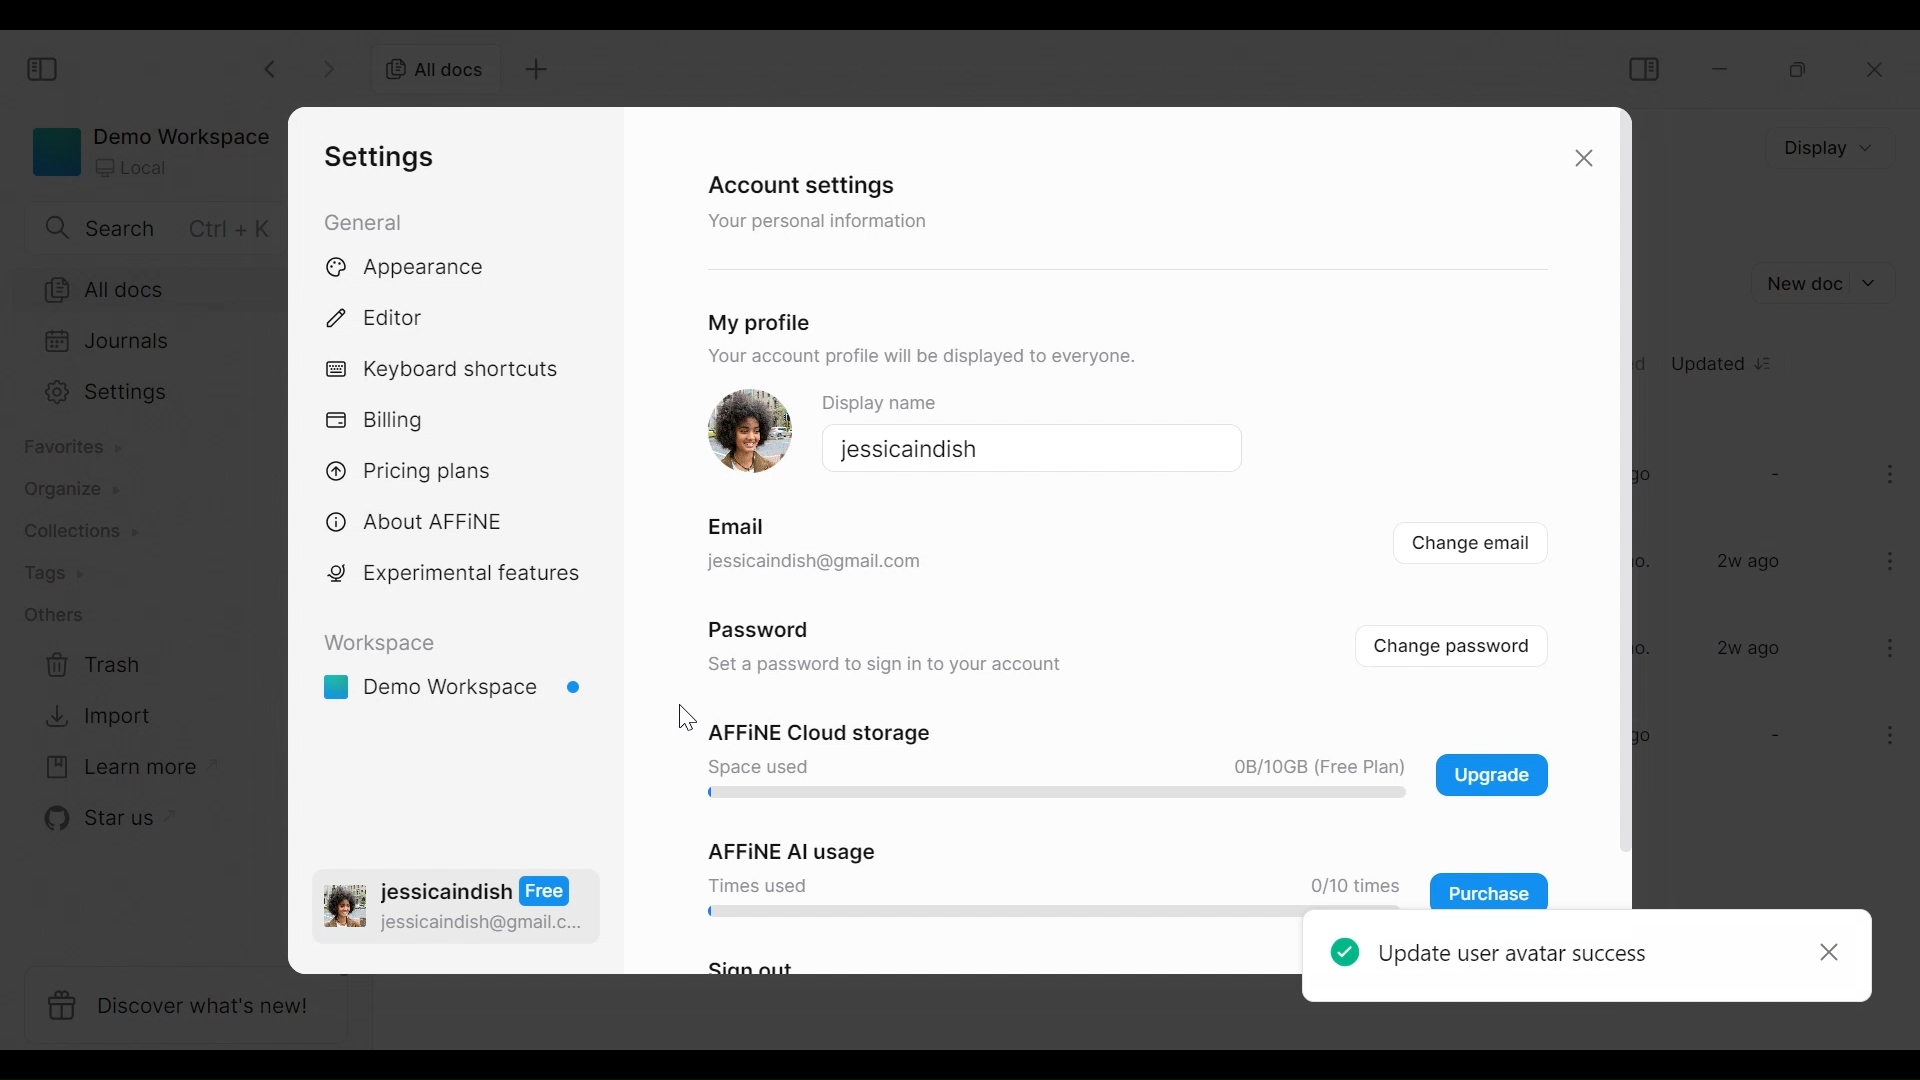  Describe the element at coordinates (362, 221) in the screenshot. I see `General` at that location.